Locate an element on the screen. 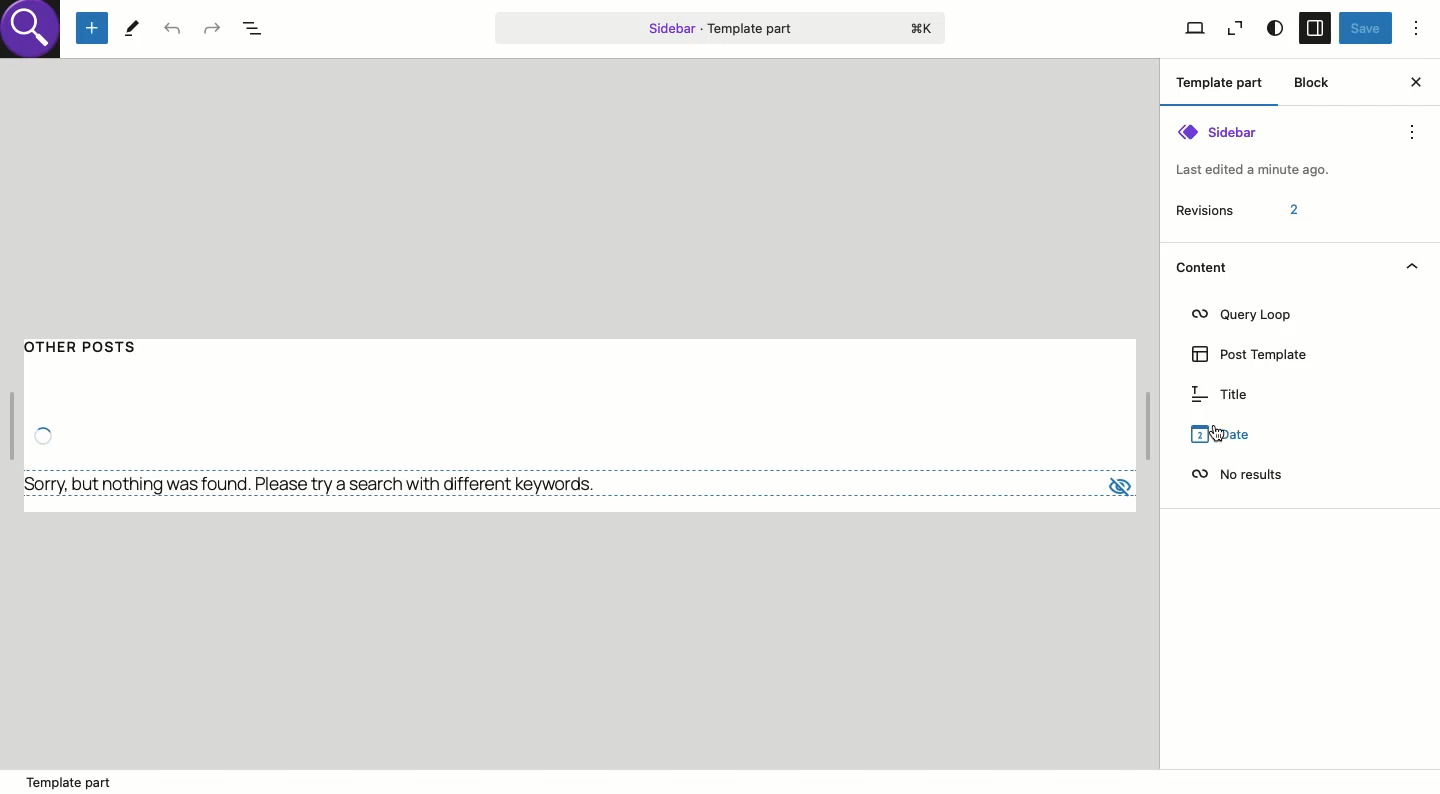  No results is located at coordinates (318, 484).